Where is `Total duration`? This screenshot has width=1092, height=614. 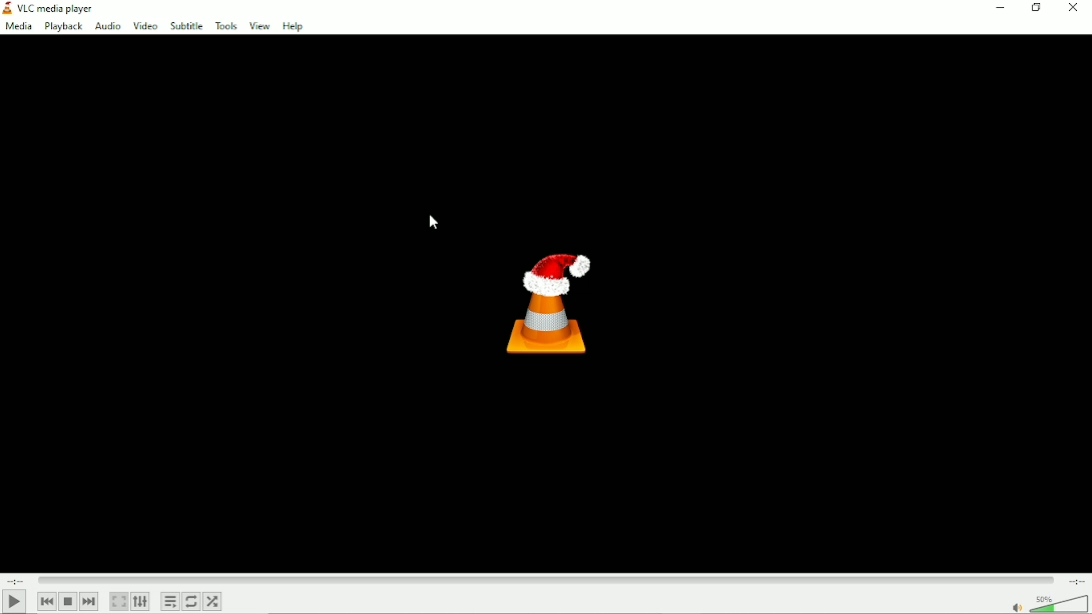
Total duration is located at coordinates (1076, 580).